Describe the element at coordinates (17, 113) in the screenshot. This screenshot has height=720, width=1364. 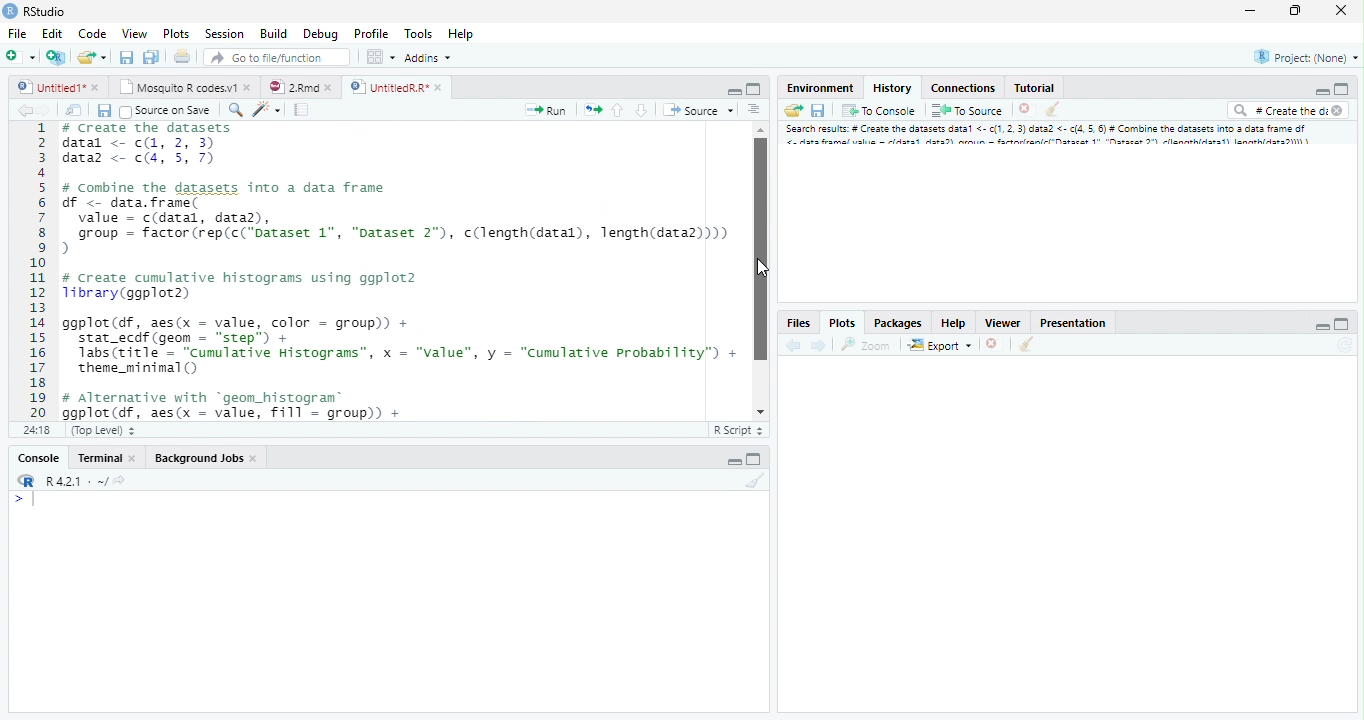
I see `Back` at that location.